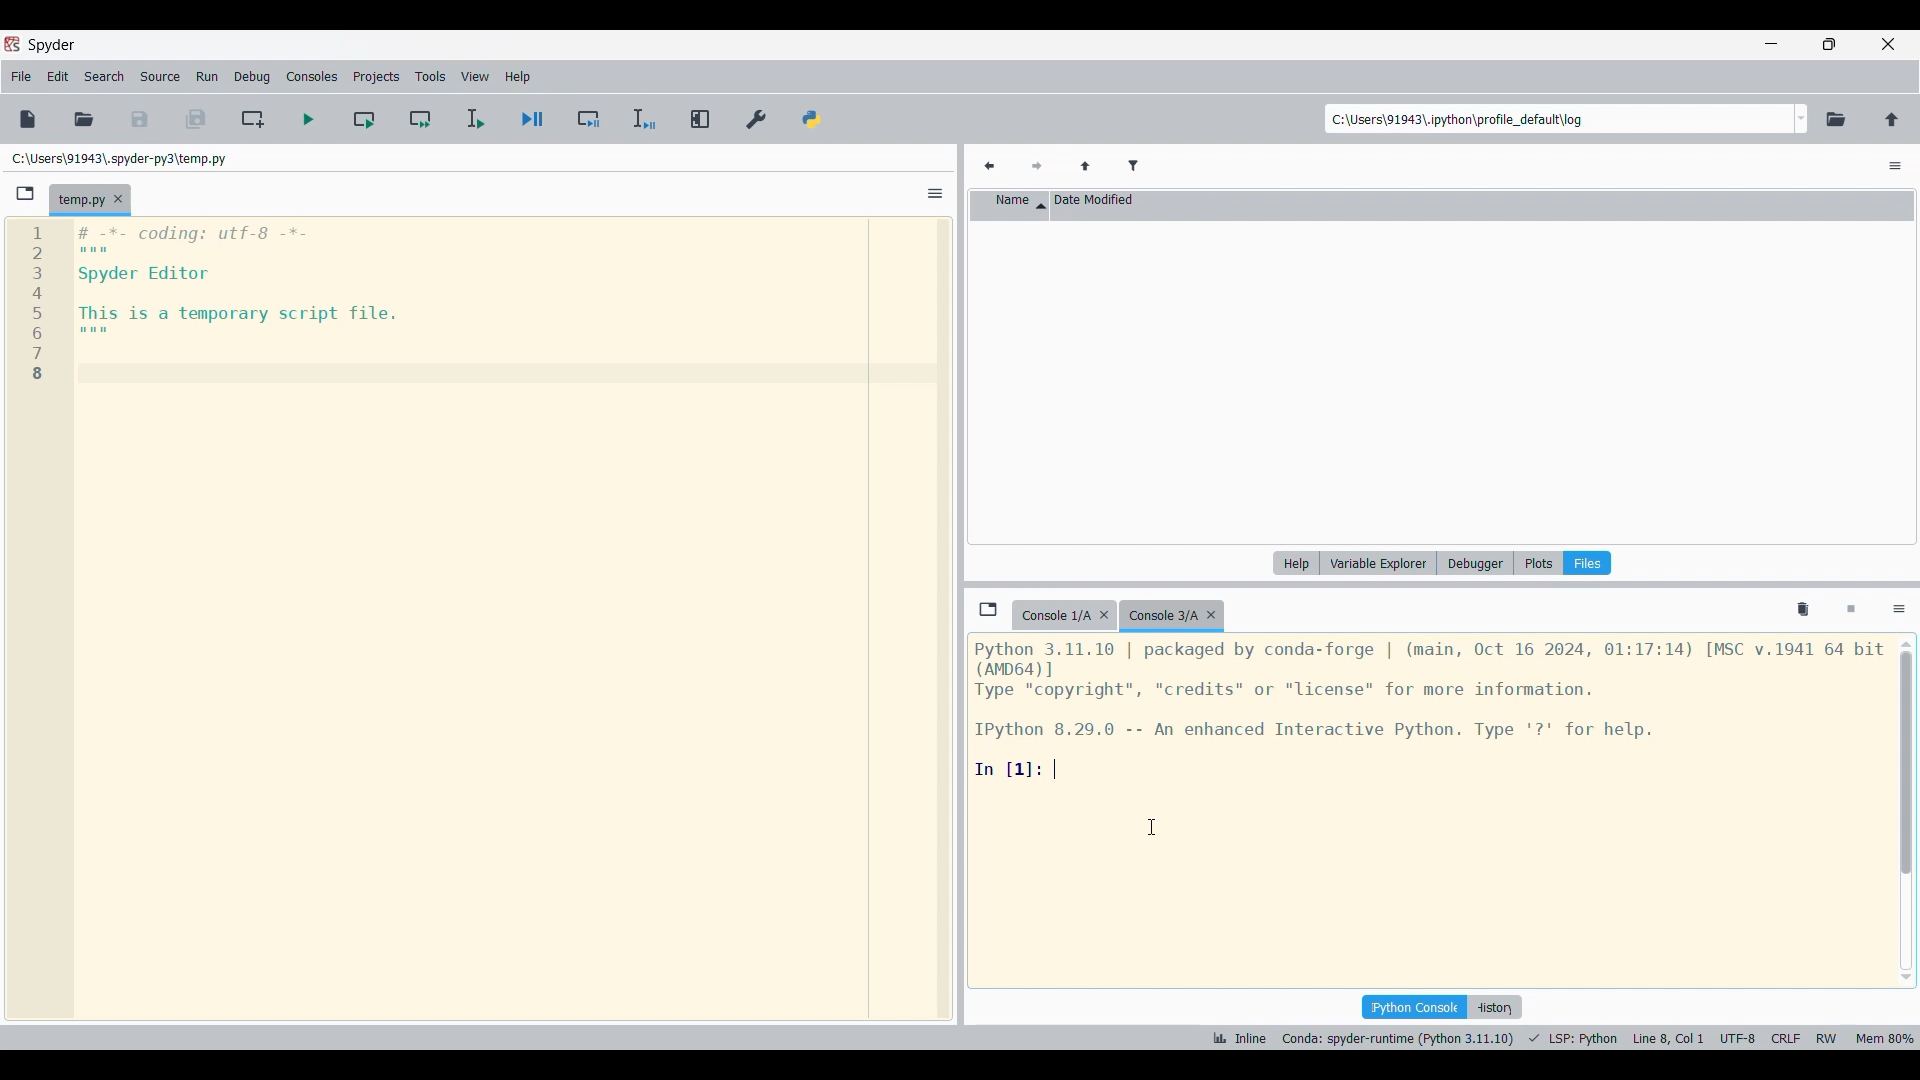  What do you see at coordinates (21, 77) in the screenshot?
I see `File menu` at bounding box center [21, 77].